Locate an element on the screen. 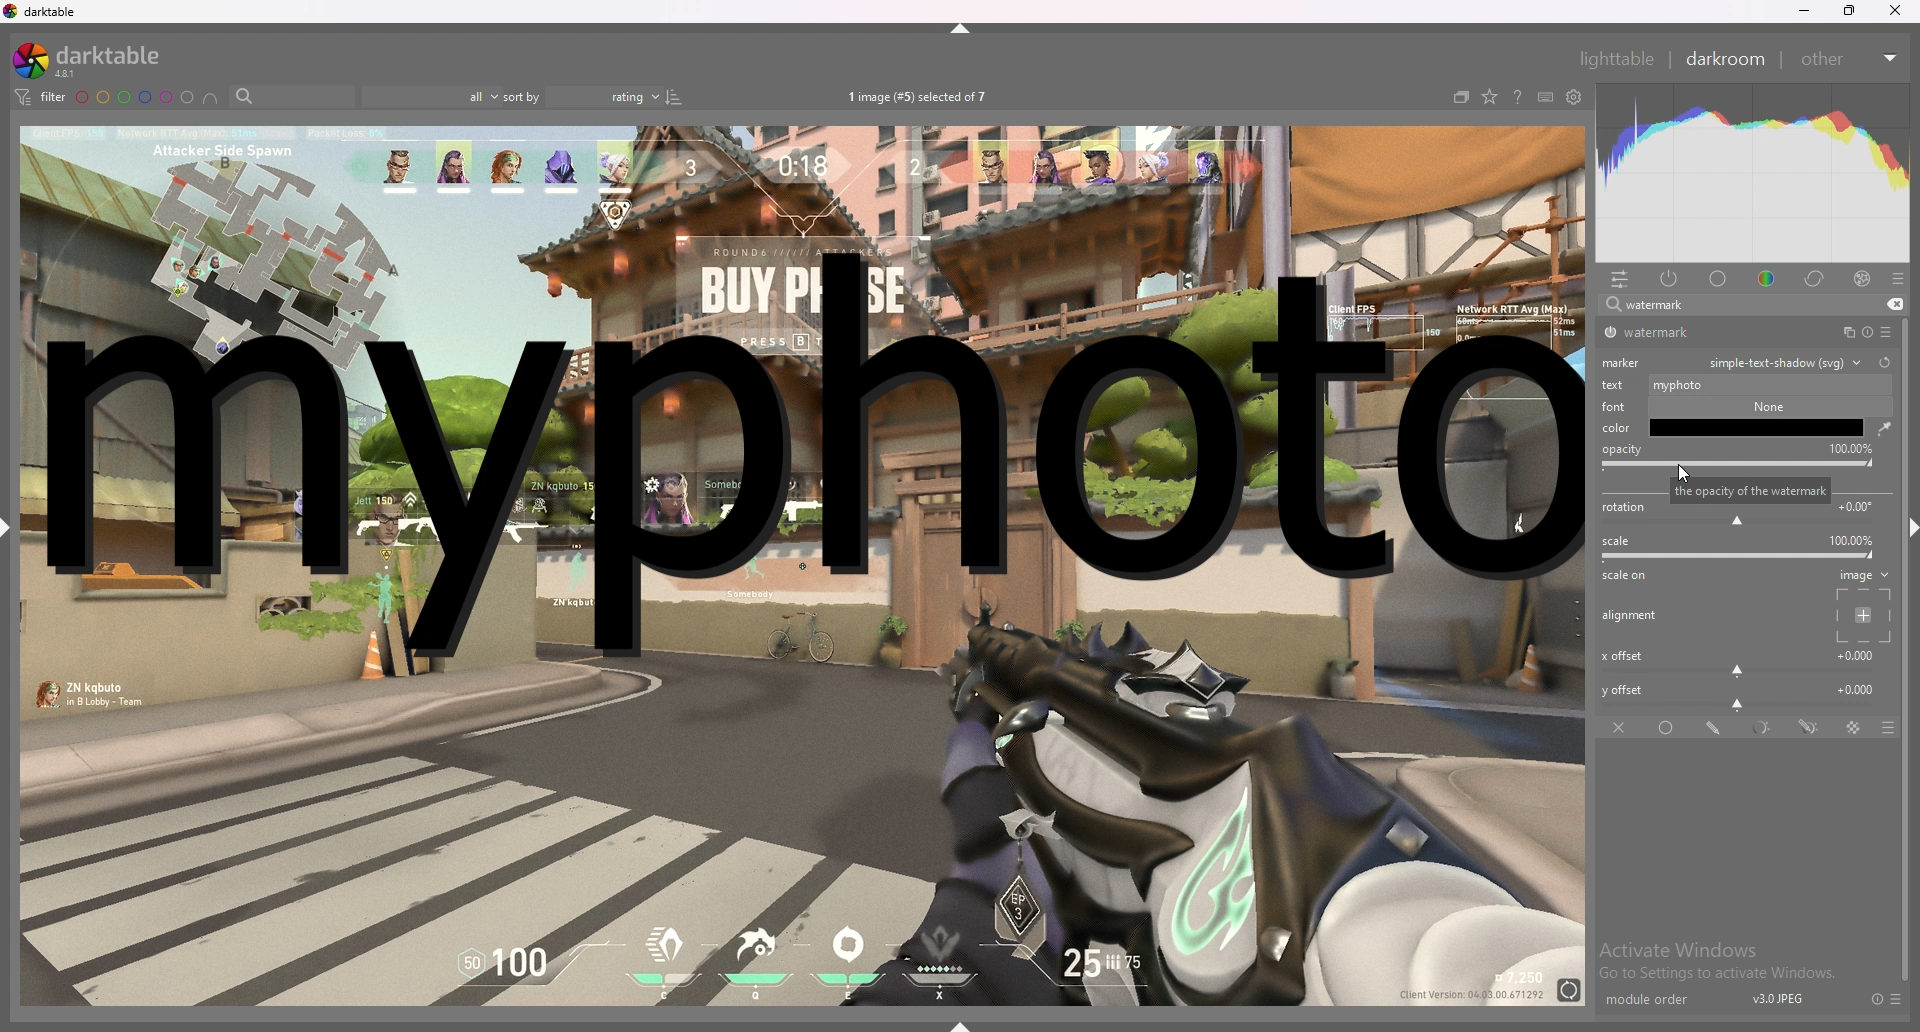 Image resolution: width=1920 pixels, height=1032 pixels. off is located at coordinates (1621, 727).